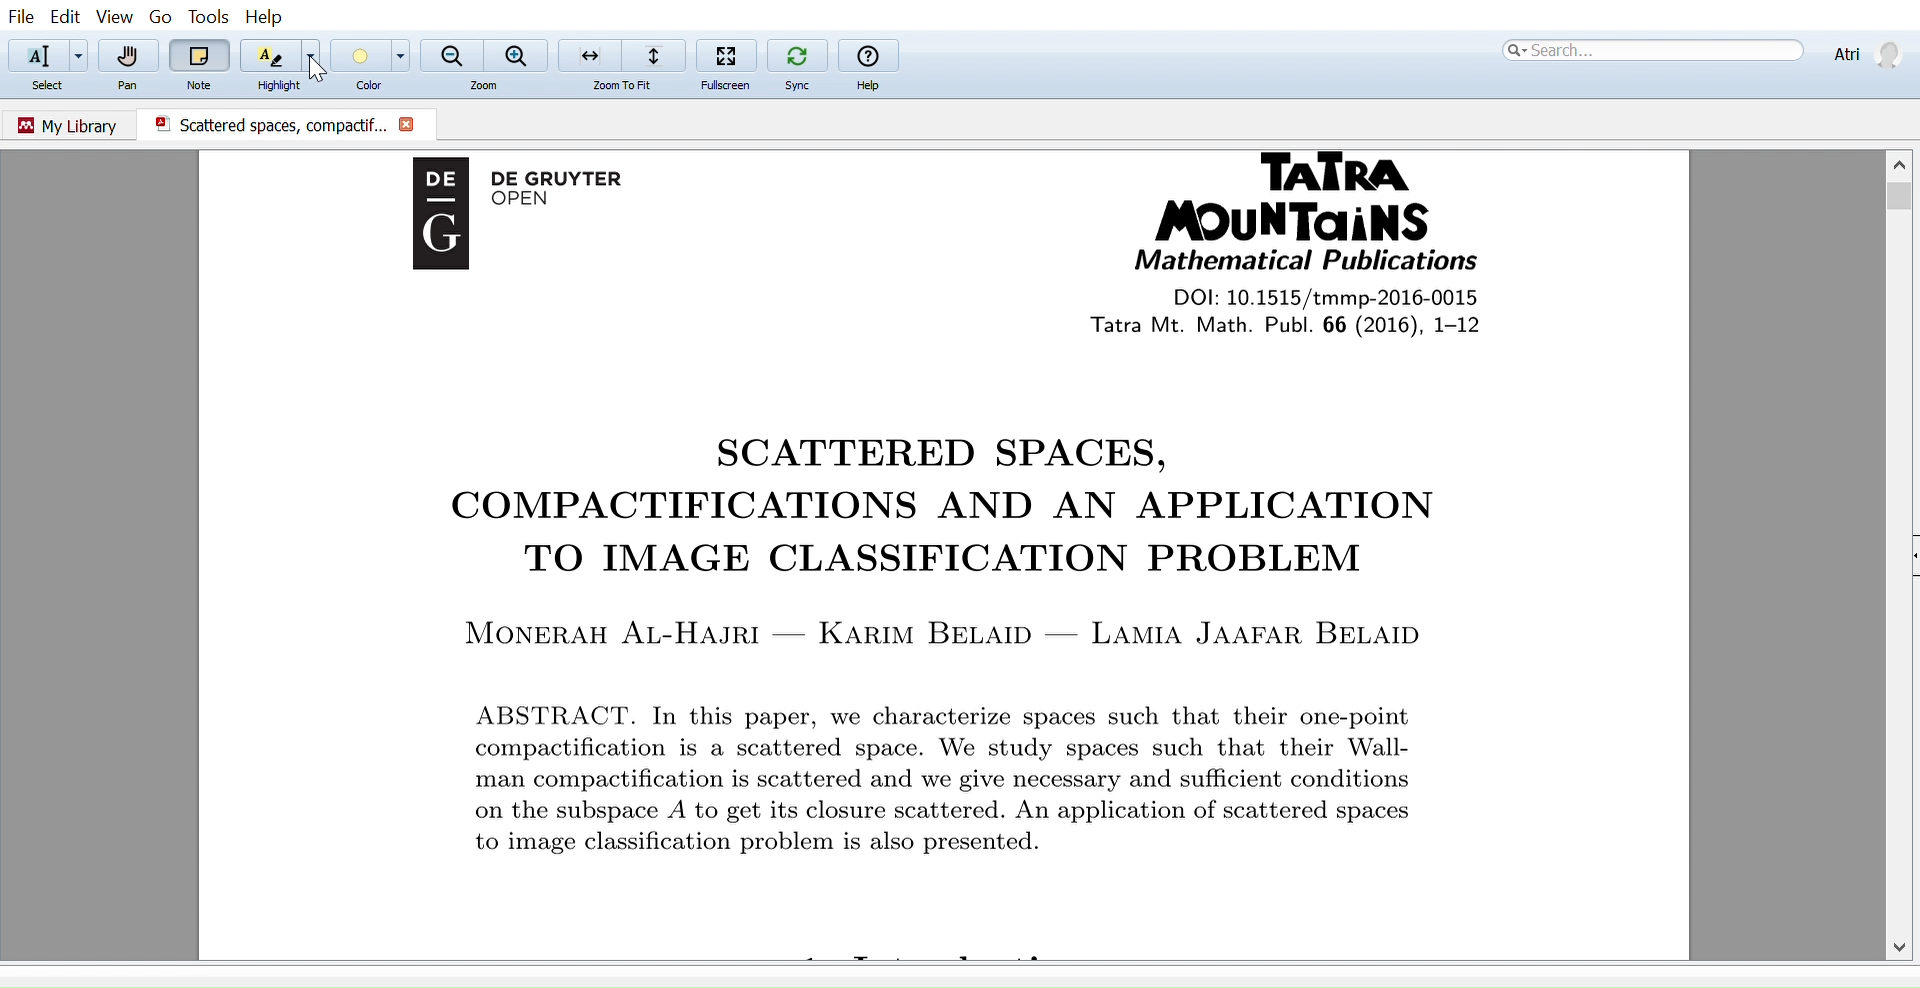 This screenshot has height=988, width=1920. What do you see at coordinates (161, 18) in the screenshot?
I see `go` at bounding box center [161, 18].